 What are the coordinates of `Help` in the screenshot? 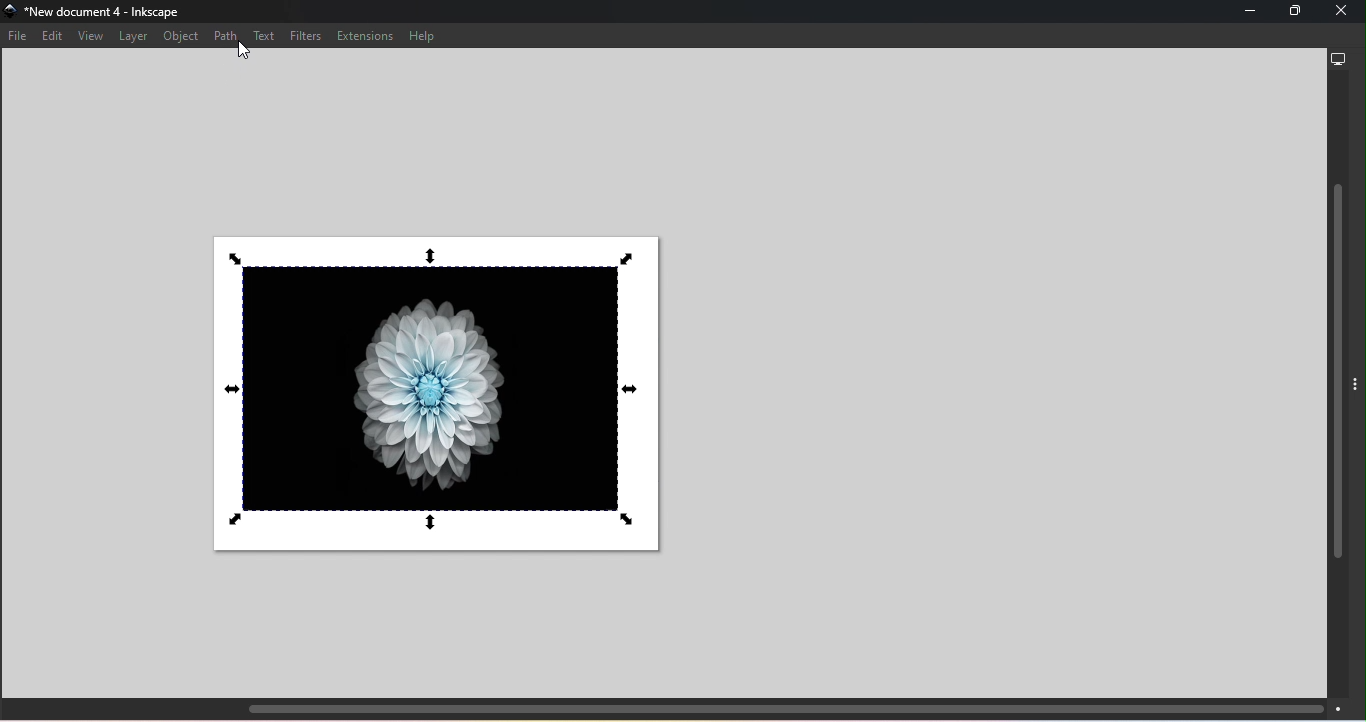 It's located at (422, 36).